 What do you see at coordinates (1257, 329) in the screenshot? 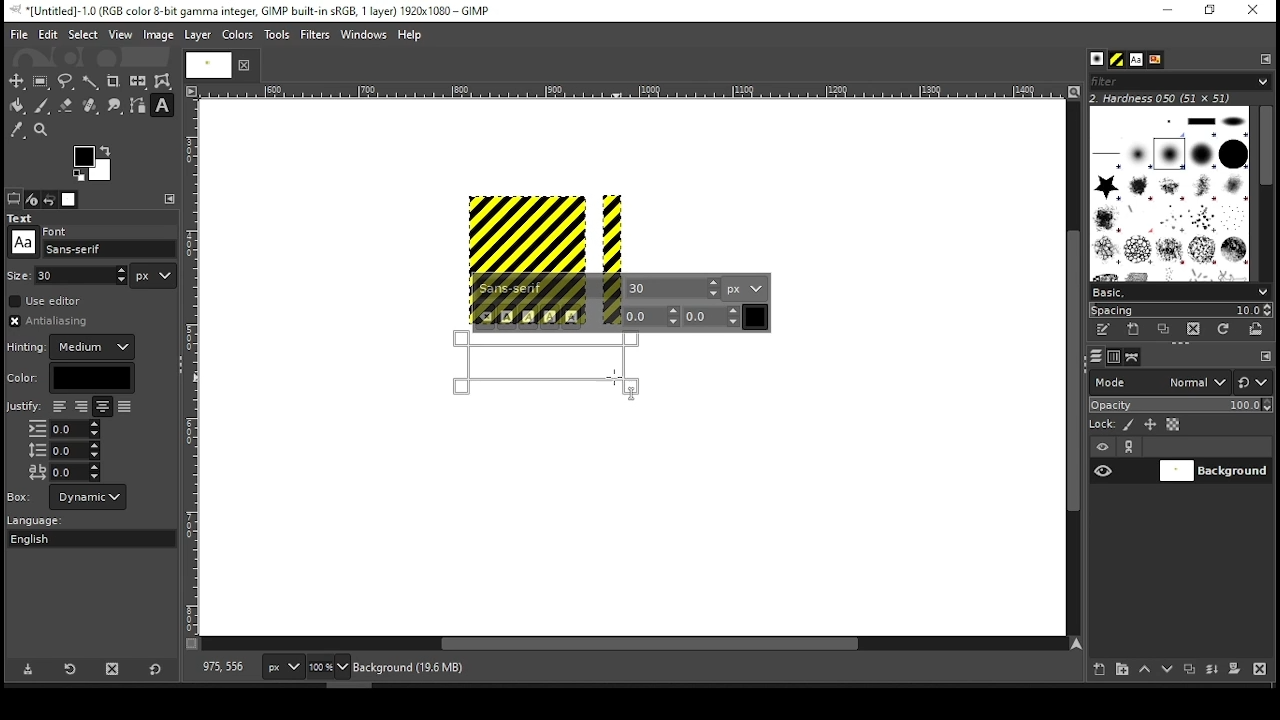
I see `open brush as image` at bounding box center [1257, 329].